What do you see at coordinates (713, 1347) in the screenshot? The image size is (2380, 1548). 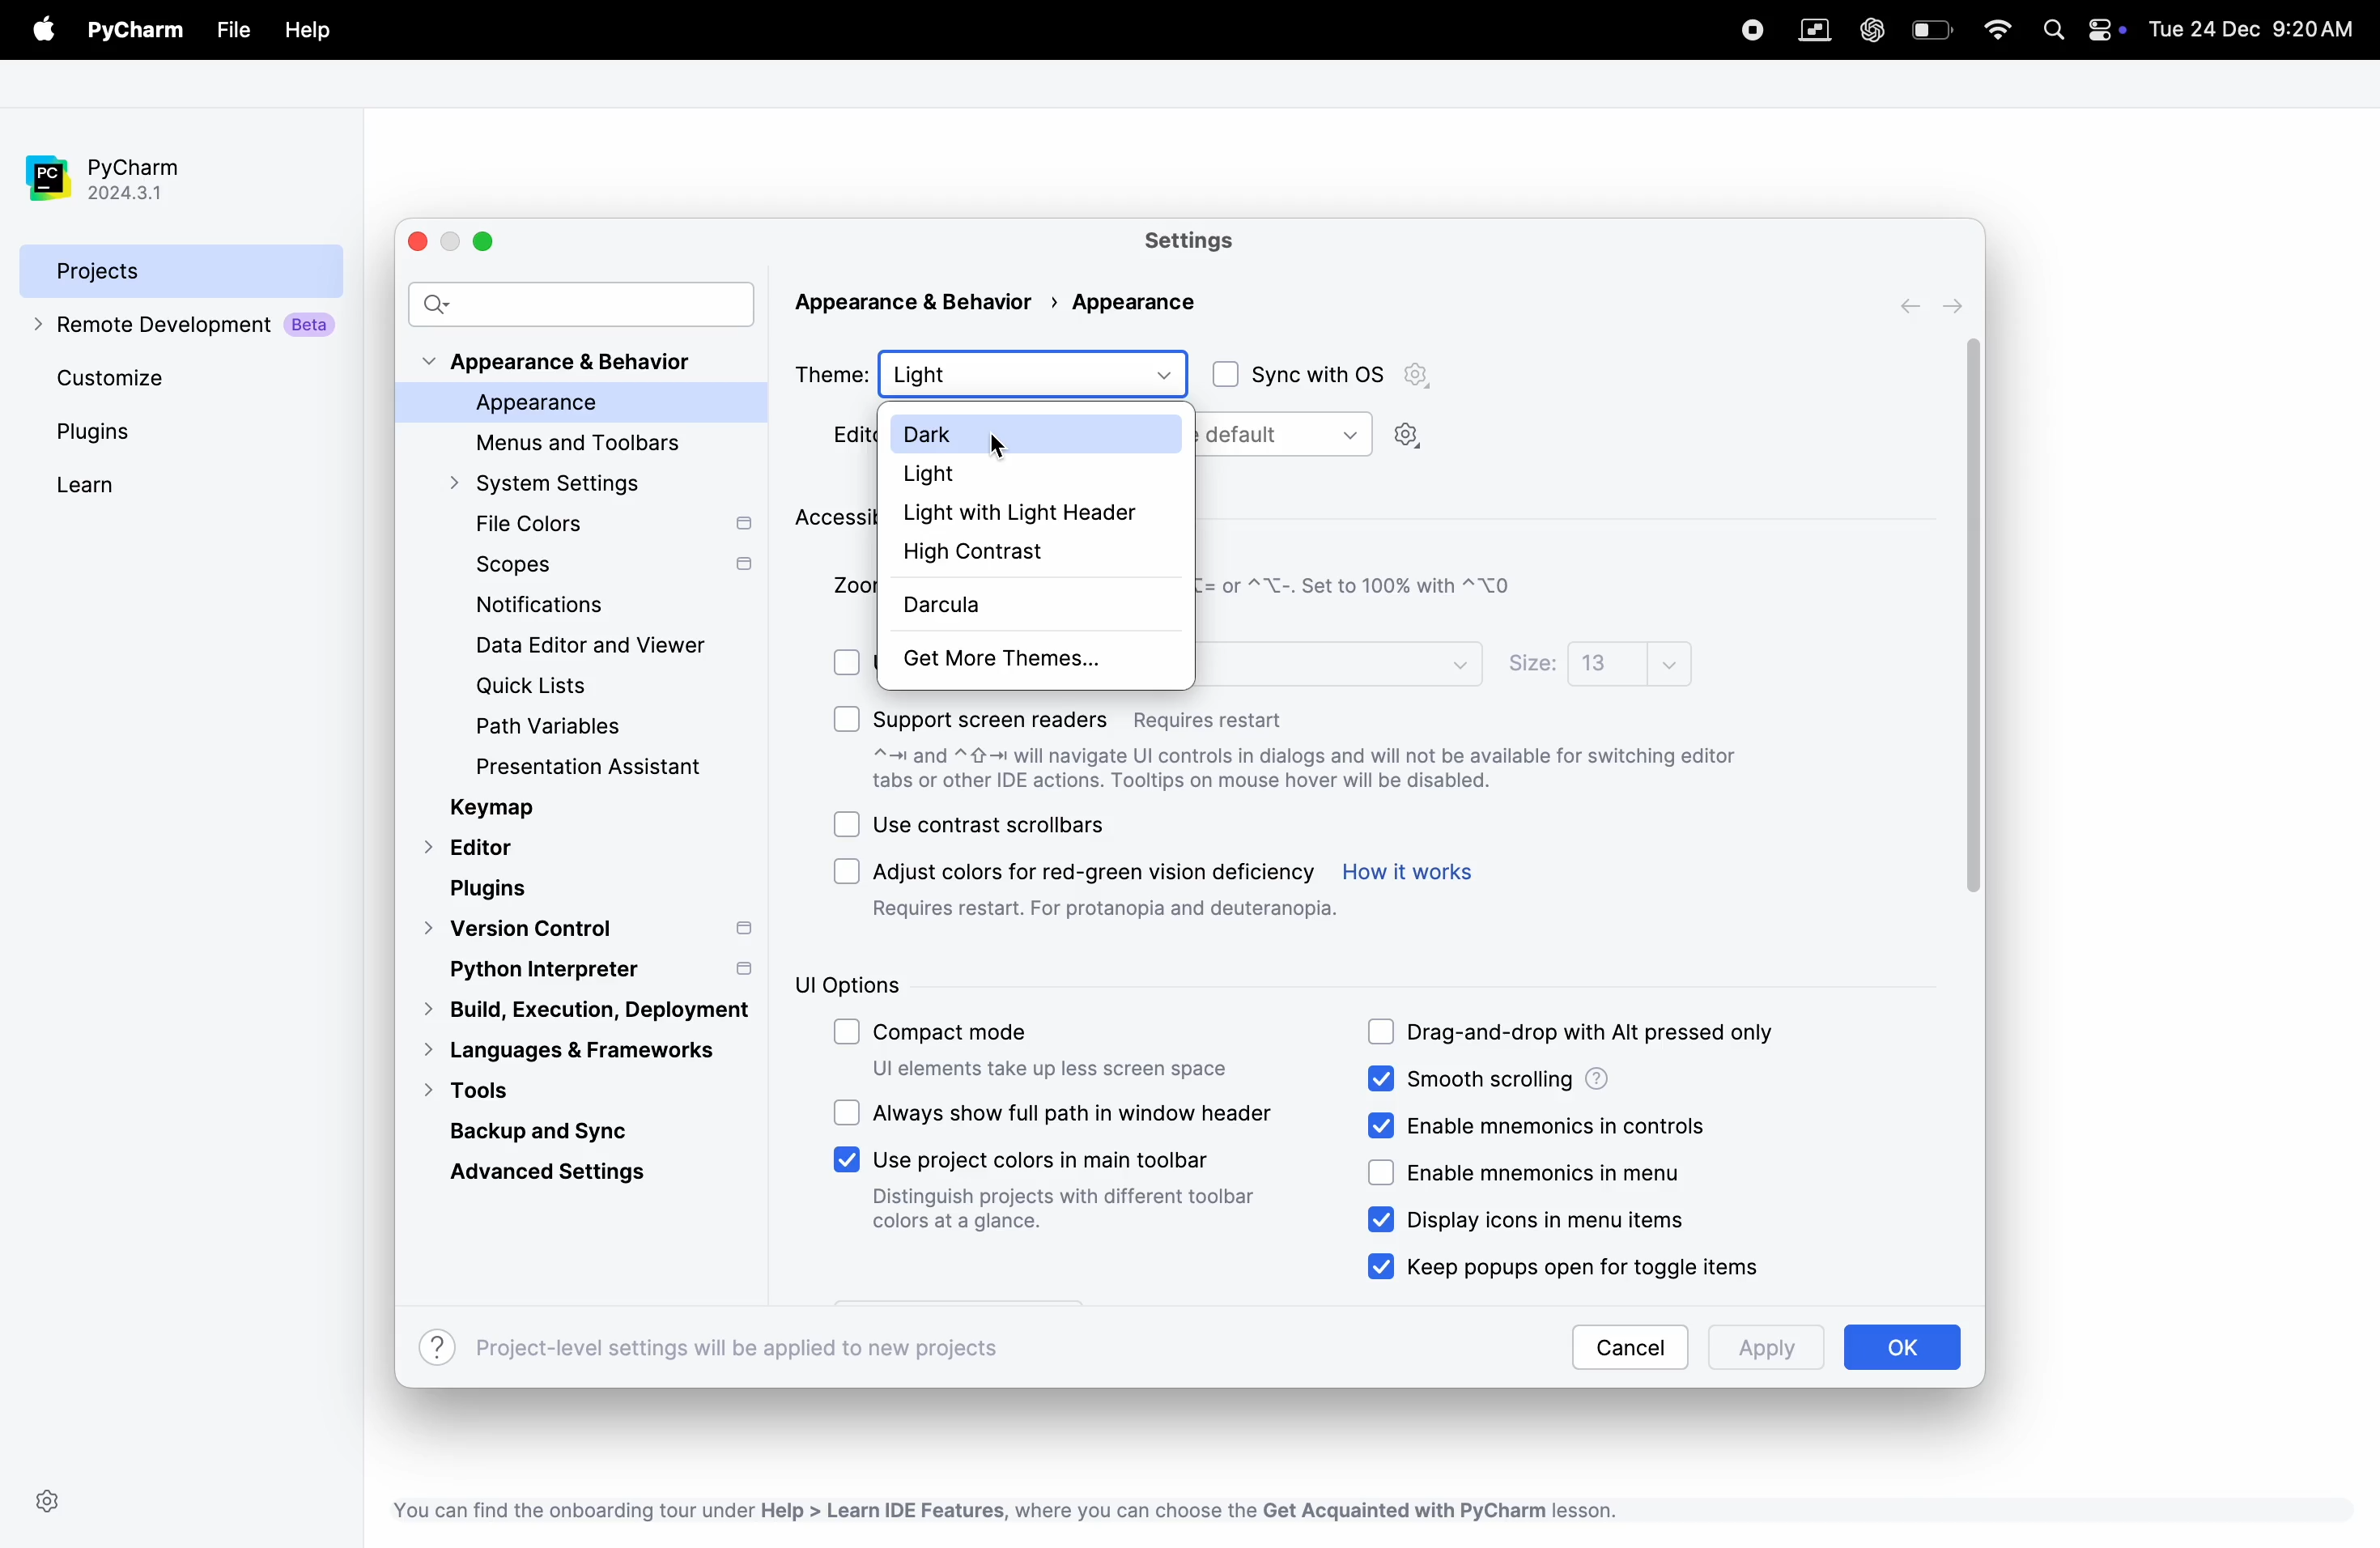 I see `project level setings` at bounding box center [713, 1347].